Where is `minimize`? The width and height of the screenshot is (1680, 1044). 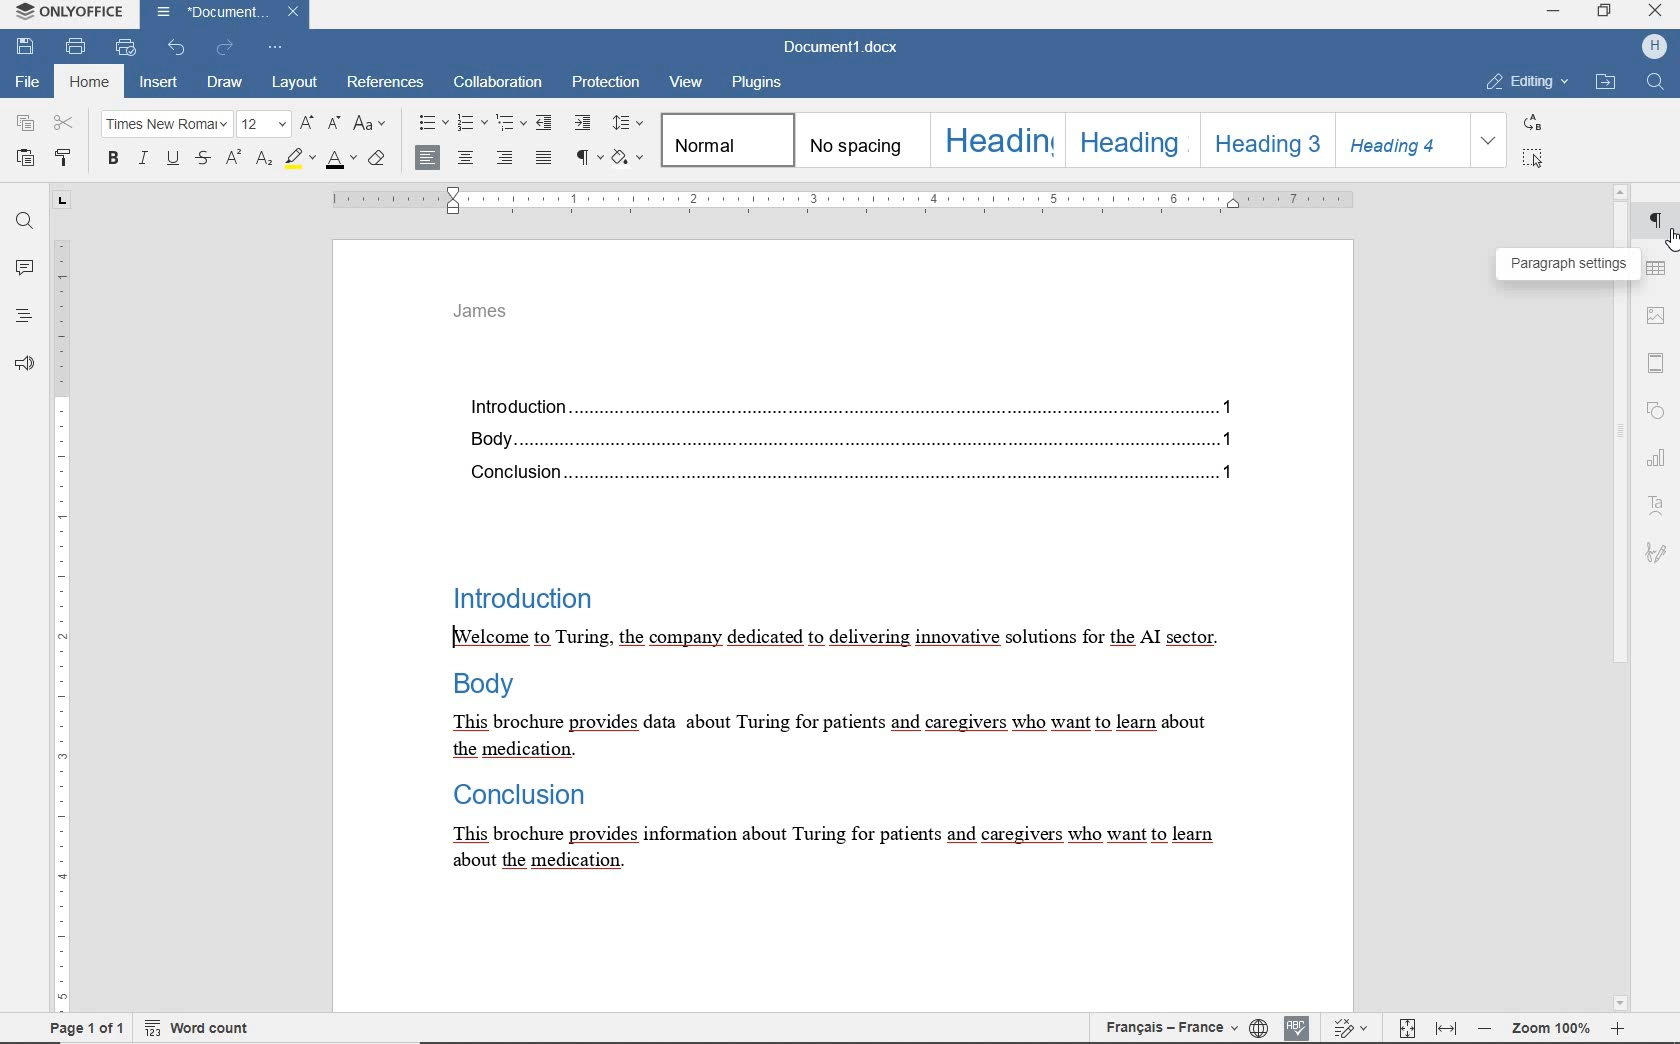 minimize is located at coordinates (1552, 11).